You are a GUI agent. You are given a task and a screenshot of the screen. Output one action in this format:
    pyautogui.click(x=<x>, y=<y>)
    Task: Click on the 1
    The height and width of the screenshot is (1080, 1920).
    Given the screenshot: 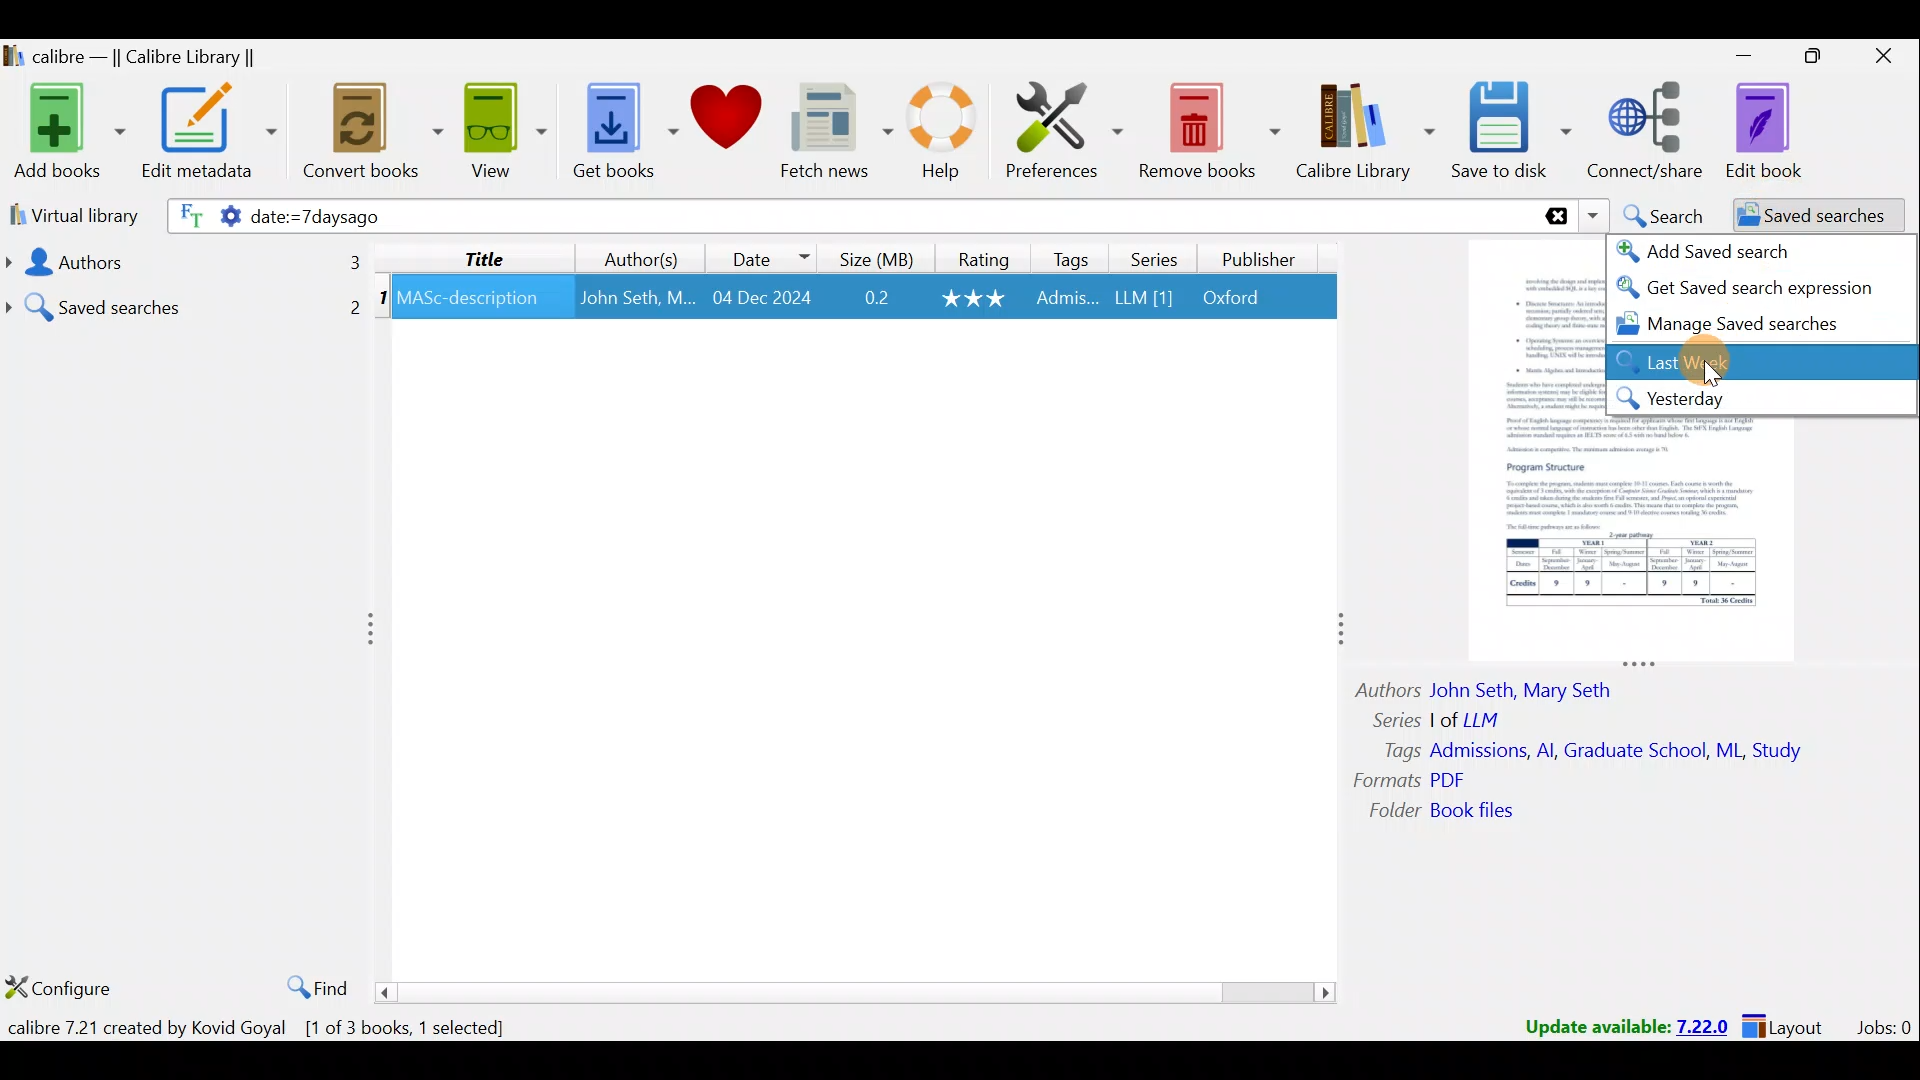 What is the action you would take?
    pyautogui.click(x=382, y=301)
    